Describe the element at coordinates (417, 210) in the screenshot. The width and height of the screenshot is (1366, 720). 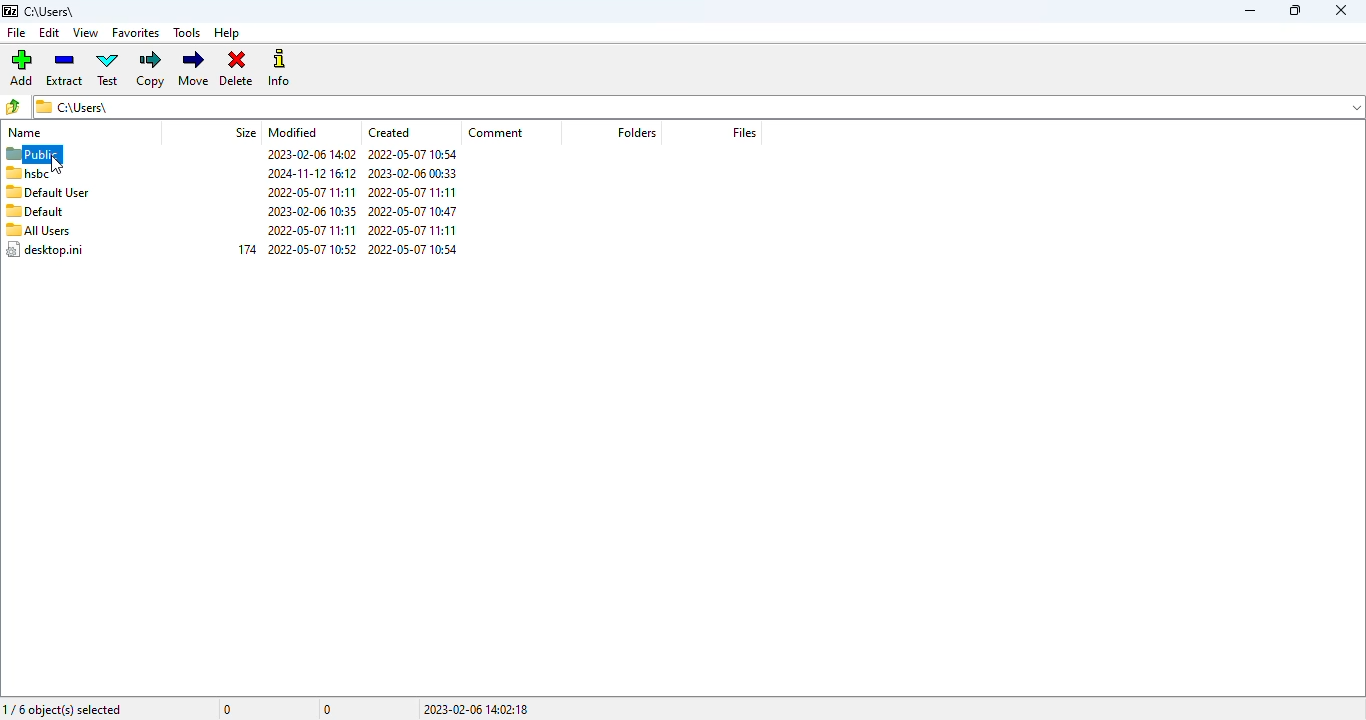
I see `2022-05-07 10:47` at that location.